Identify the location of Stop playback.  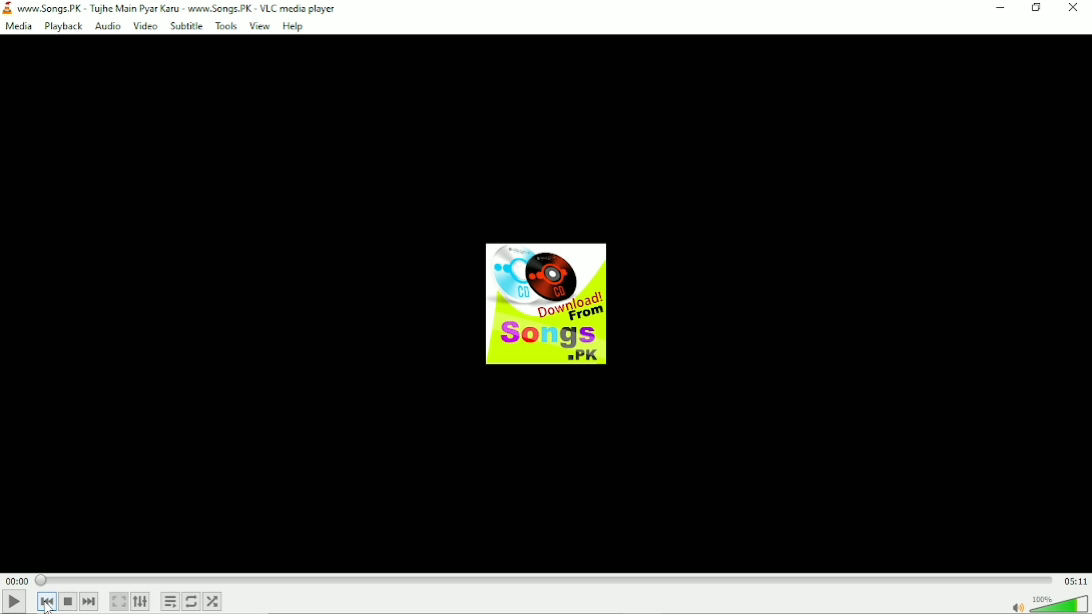
(68, 601).